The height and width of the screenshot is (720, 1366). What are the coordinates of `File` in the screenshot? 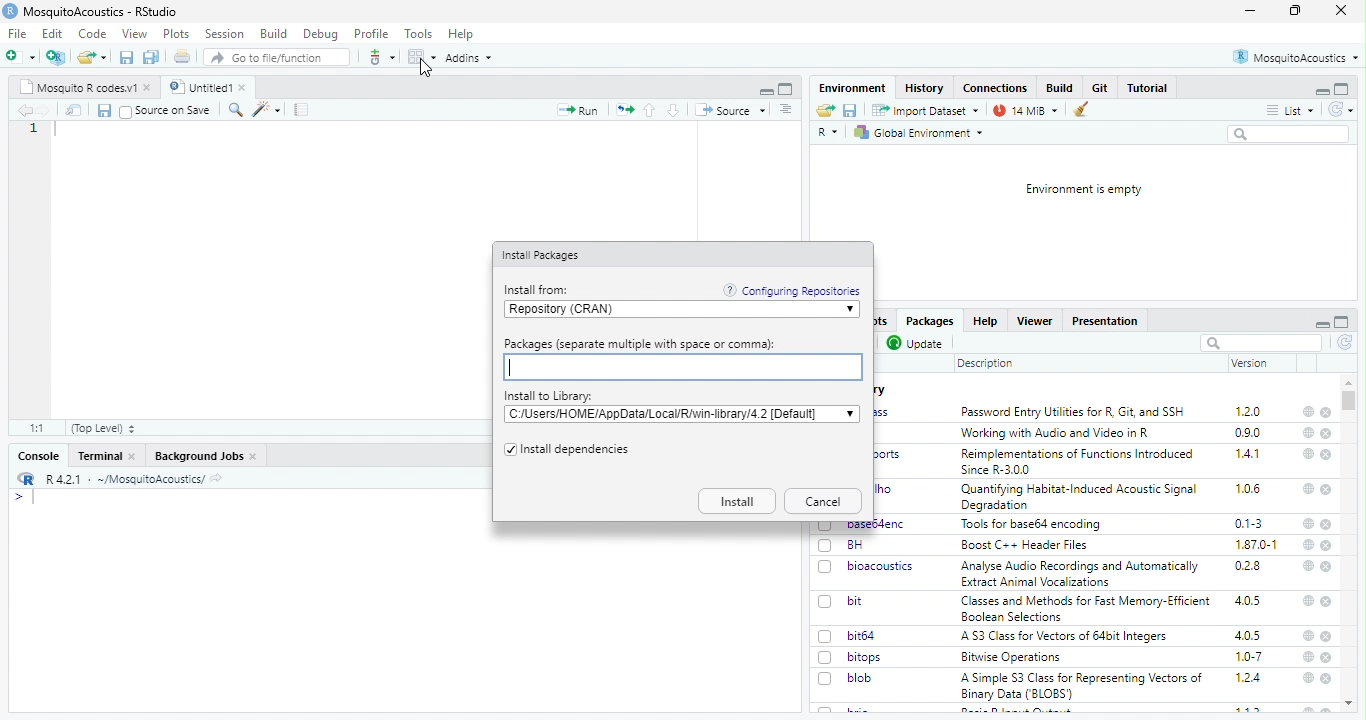 It's located at (19, 34).